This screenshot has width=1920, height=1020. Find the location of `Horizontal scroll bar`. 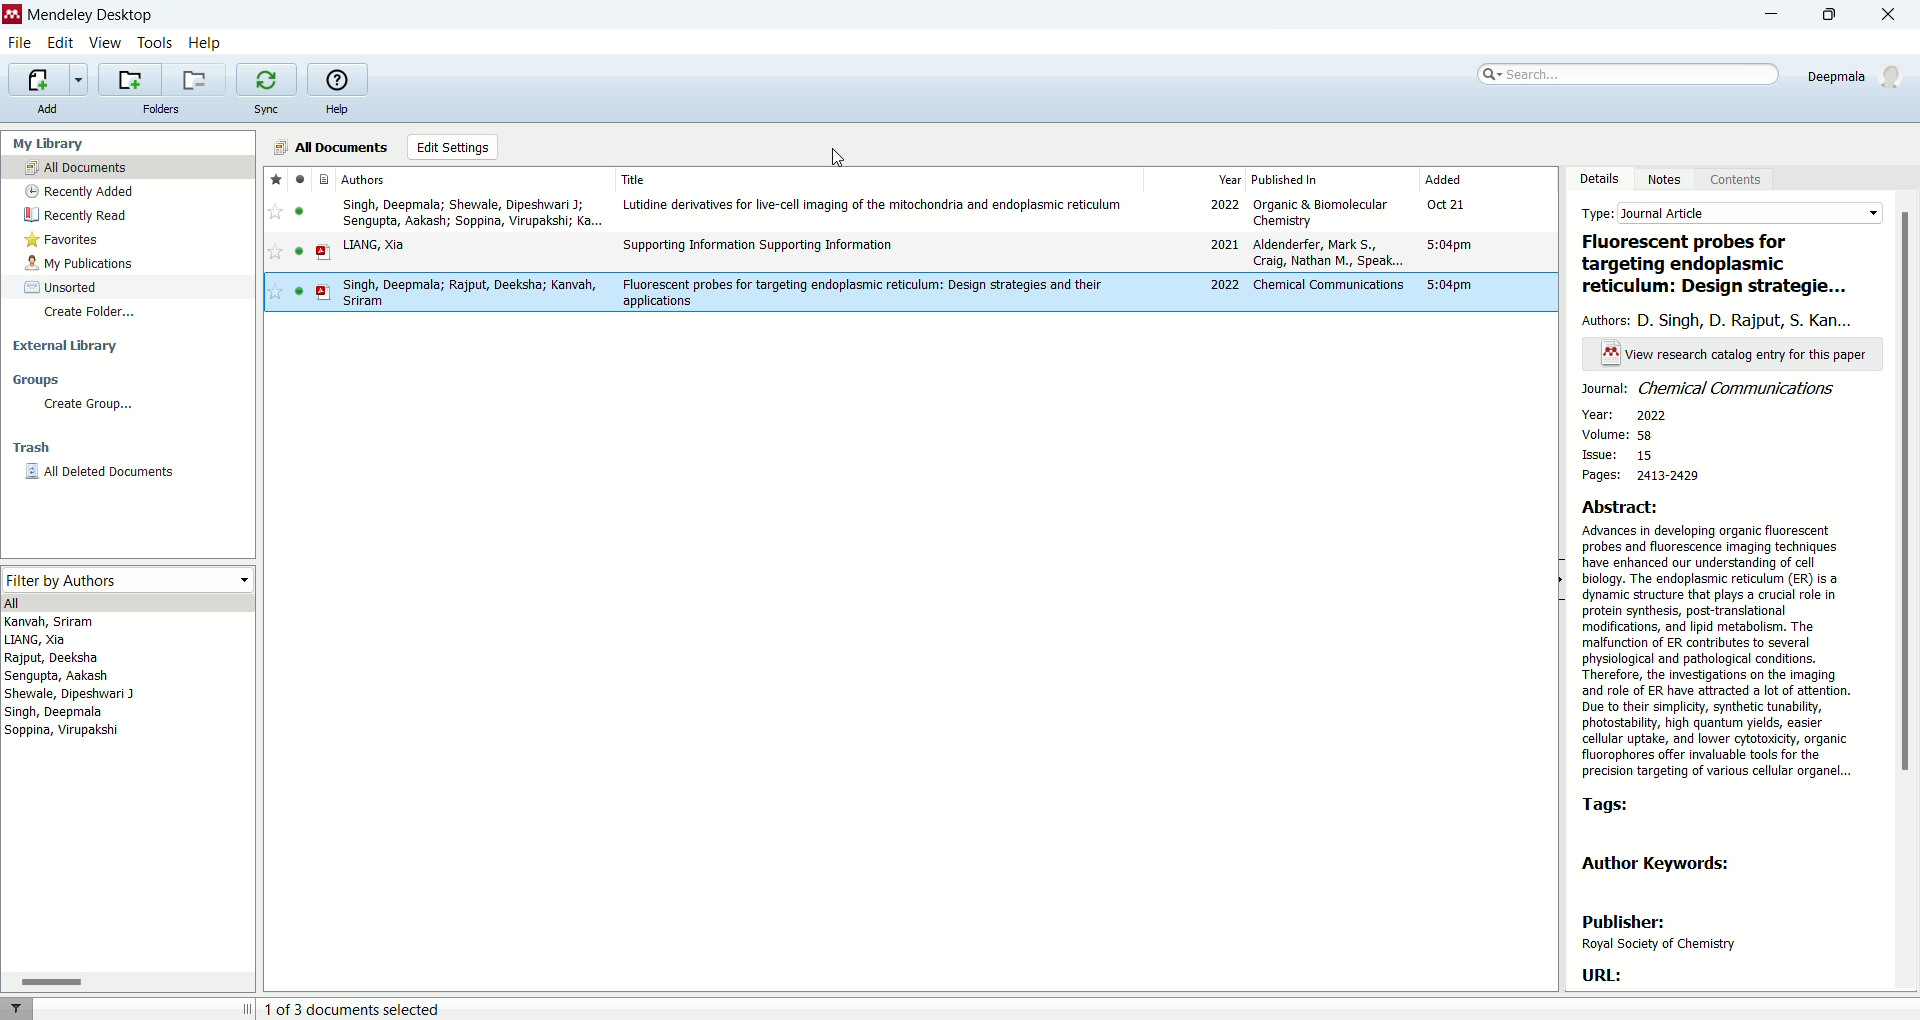

Horizontal scroll bar is located at coordinates (128, 981).